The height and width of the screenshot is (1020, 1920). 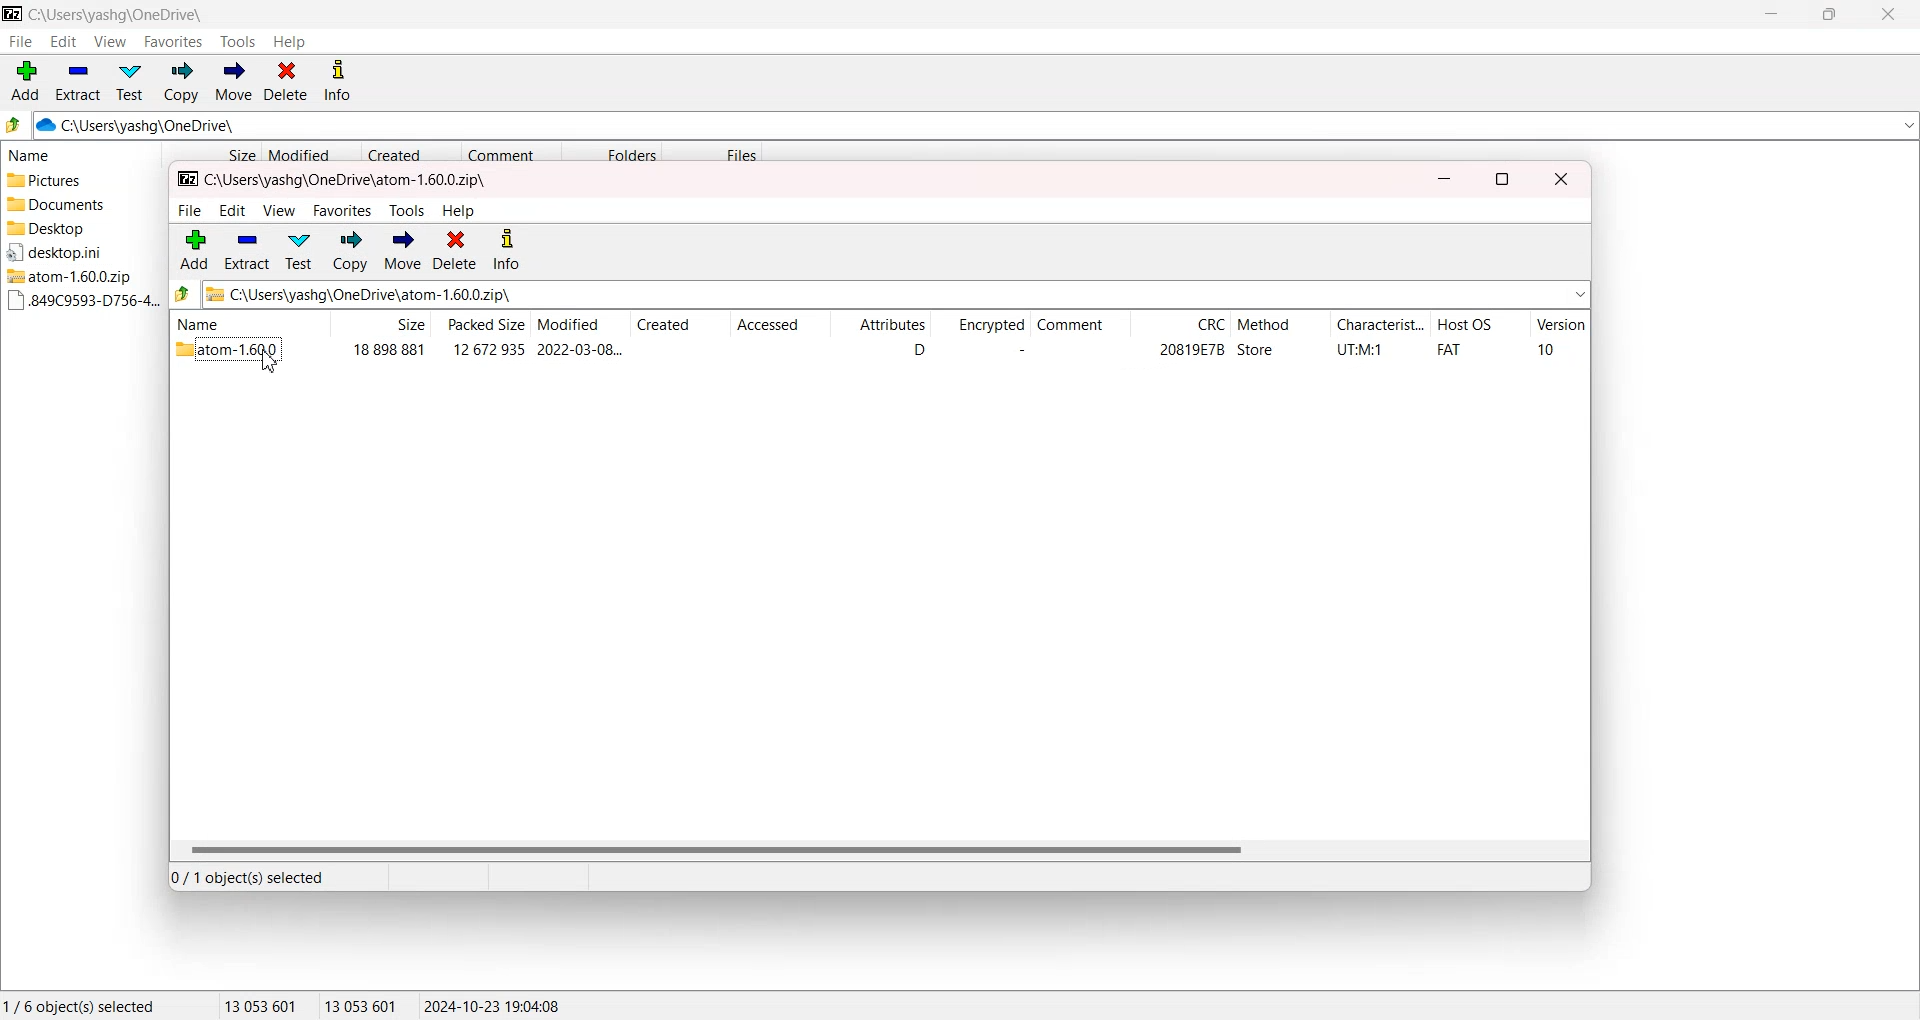 What do you see at coordinates (239, 42) in the screenshot?
I see `Tools` at bounding box center [239, 42].